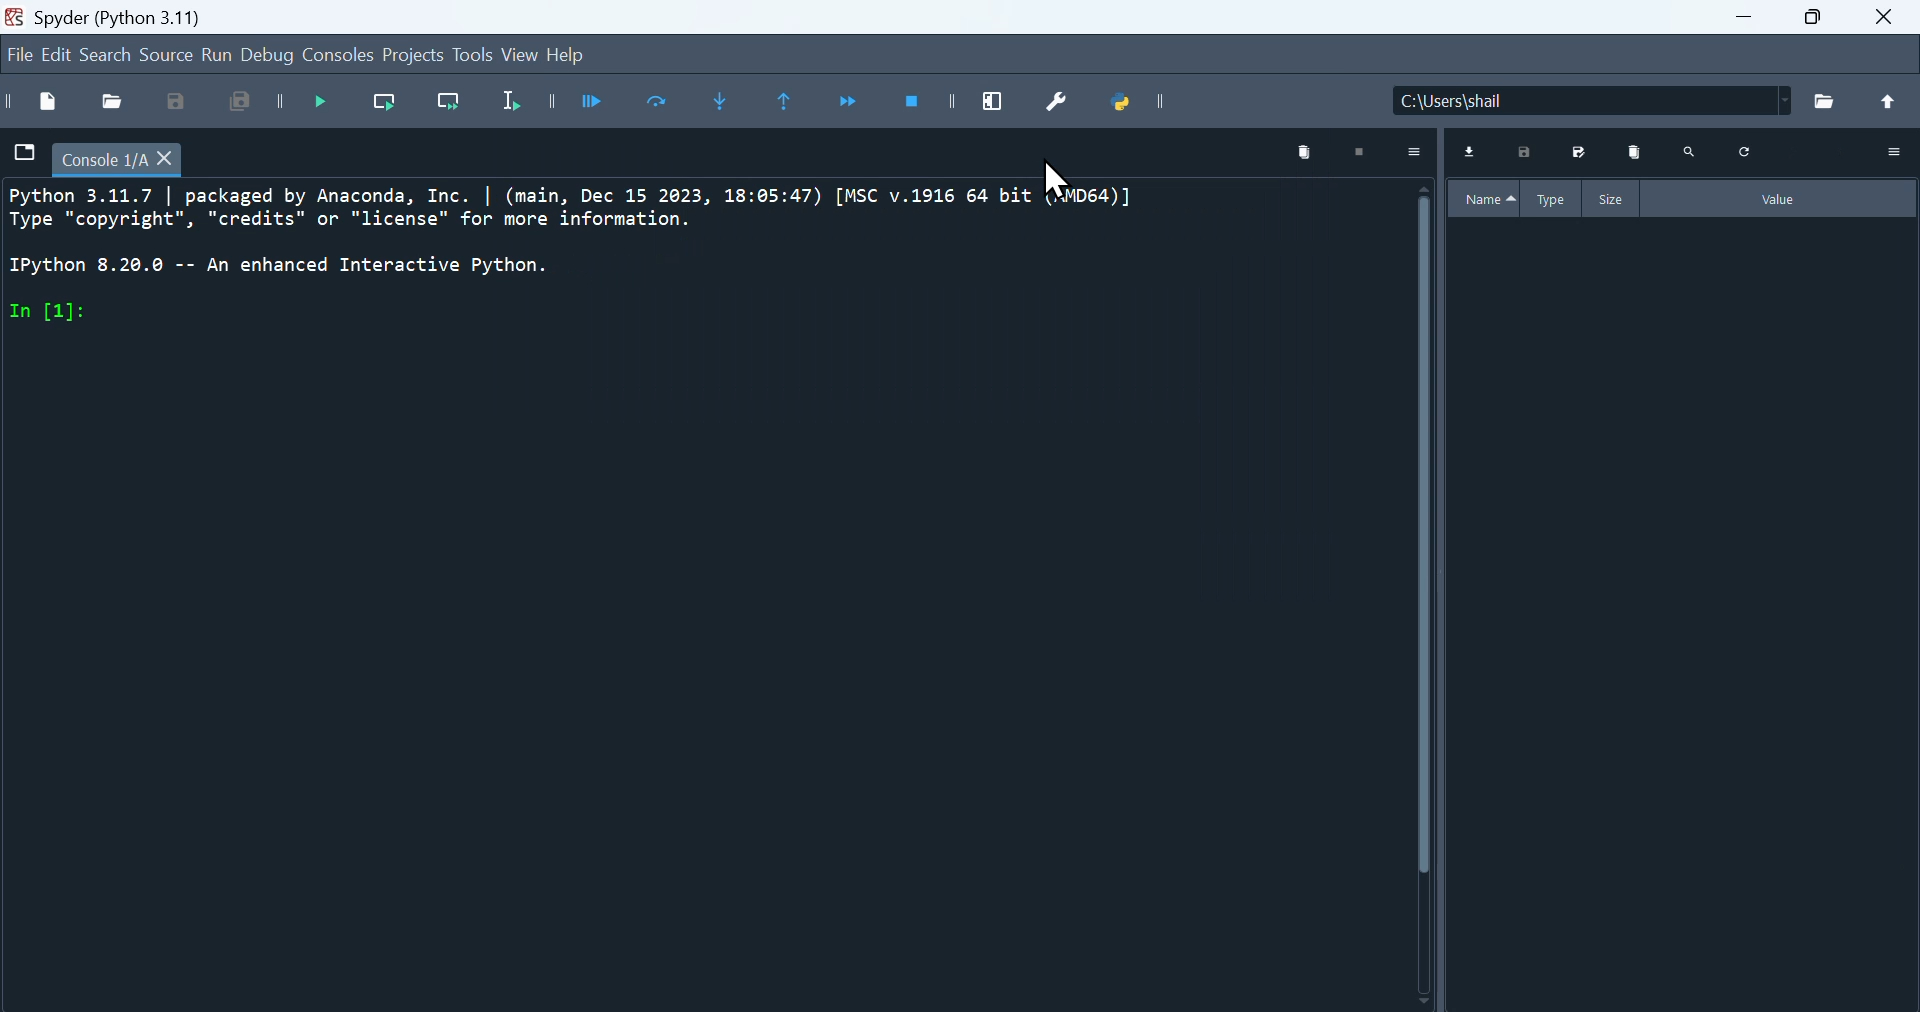 This screenshot has width=1920, height=1012. I want to click on Size, so click(1613, 199).